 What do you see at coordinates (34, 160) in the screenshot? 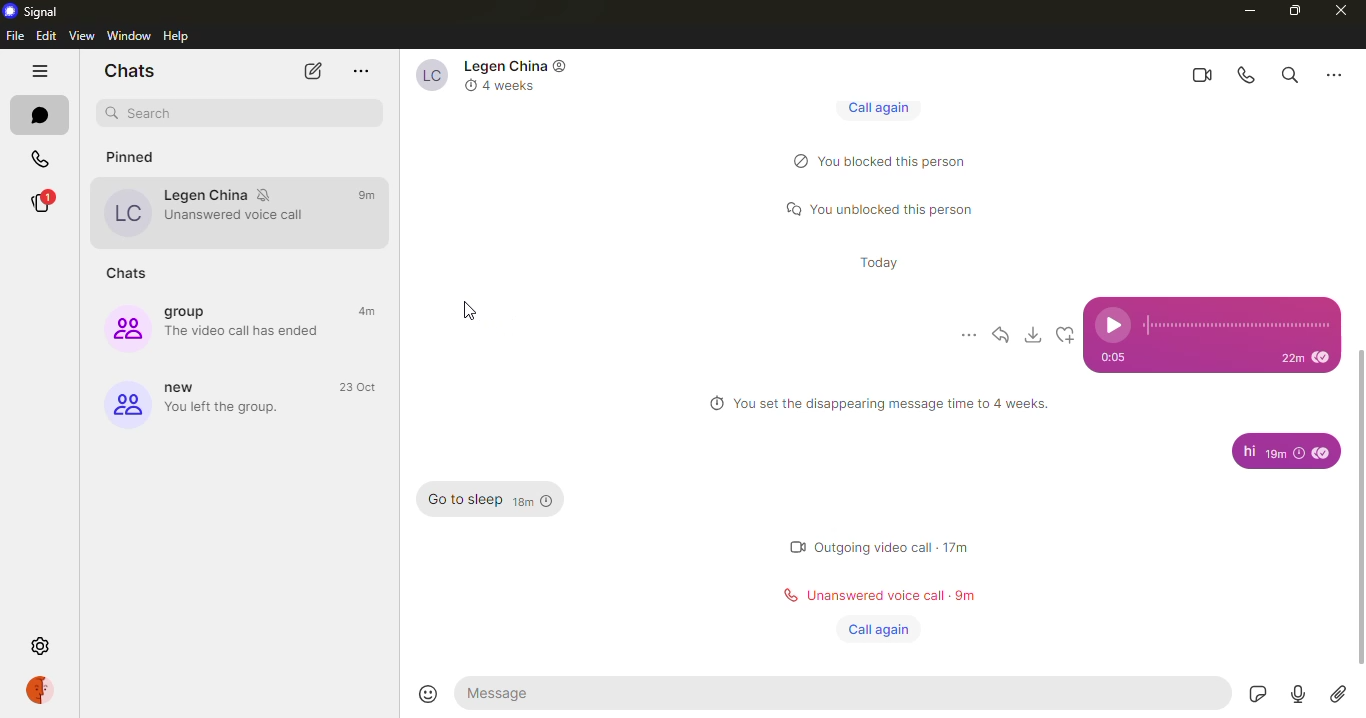
I see `calls` at bounding box center [34, 160].